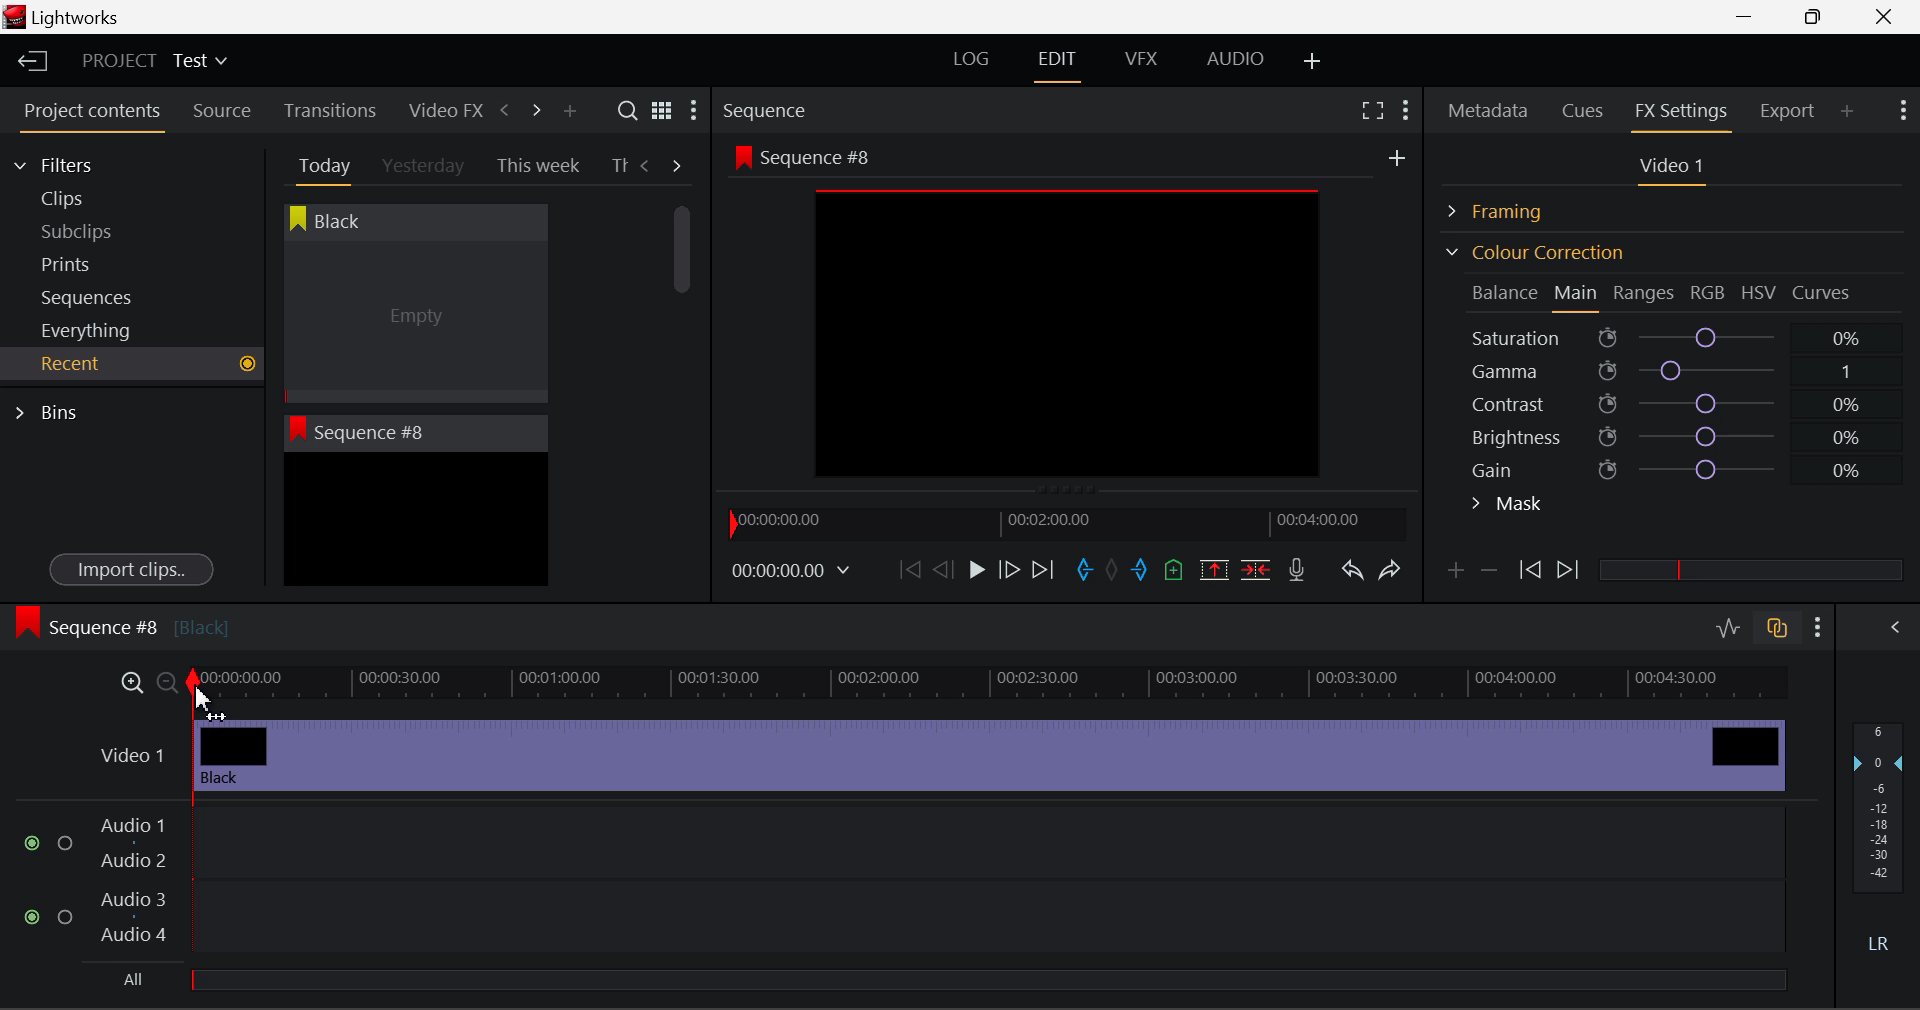  I want to click on Framing Section, so click(1511, 208).